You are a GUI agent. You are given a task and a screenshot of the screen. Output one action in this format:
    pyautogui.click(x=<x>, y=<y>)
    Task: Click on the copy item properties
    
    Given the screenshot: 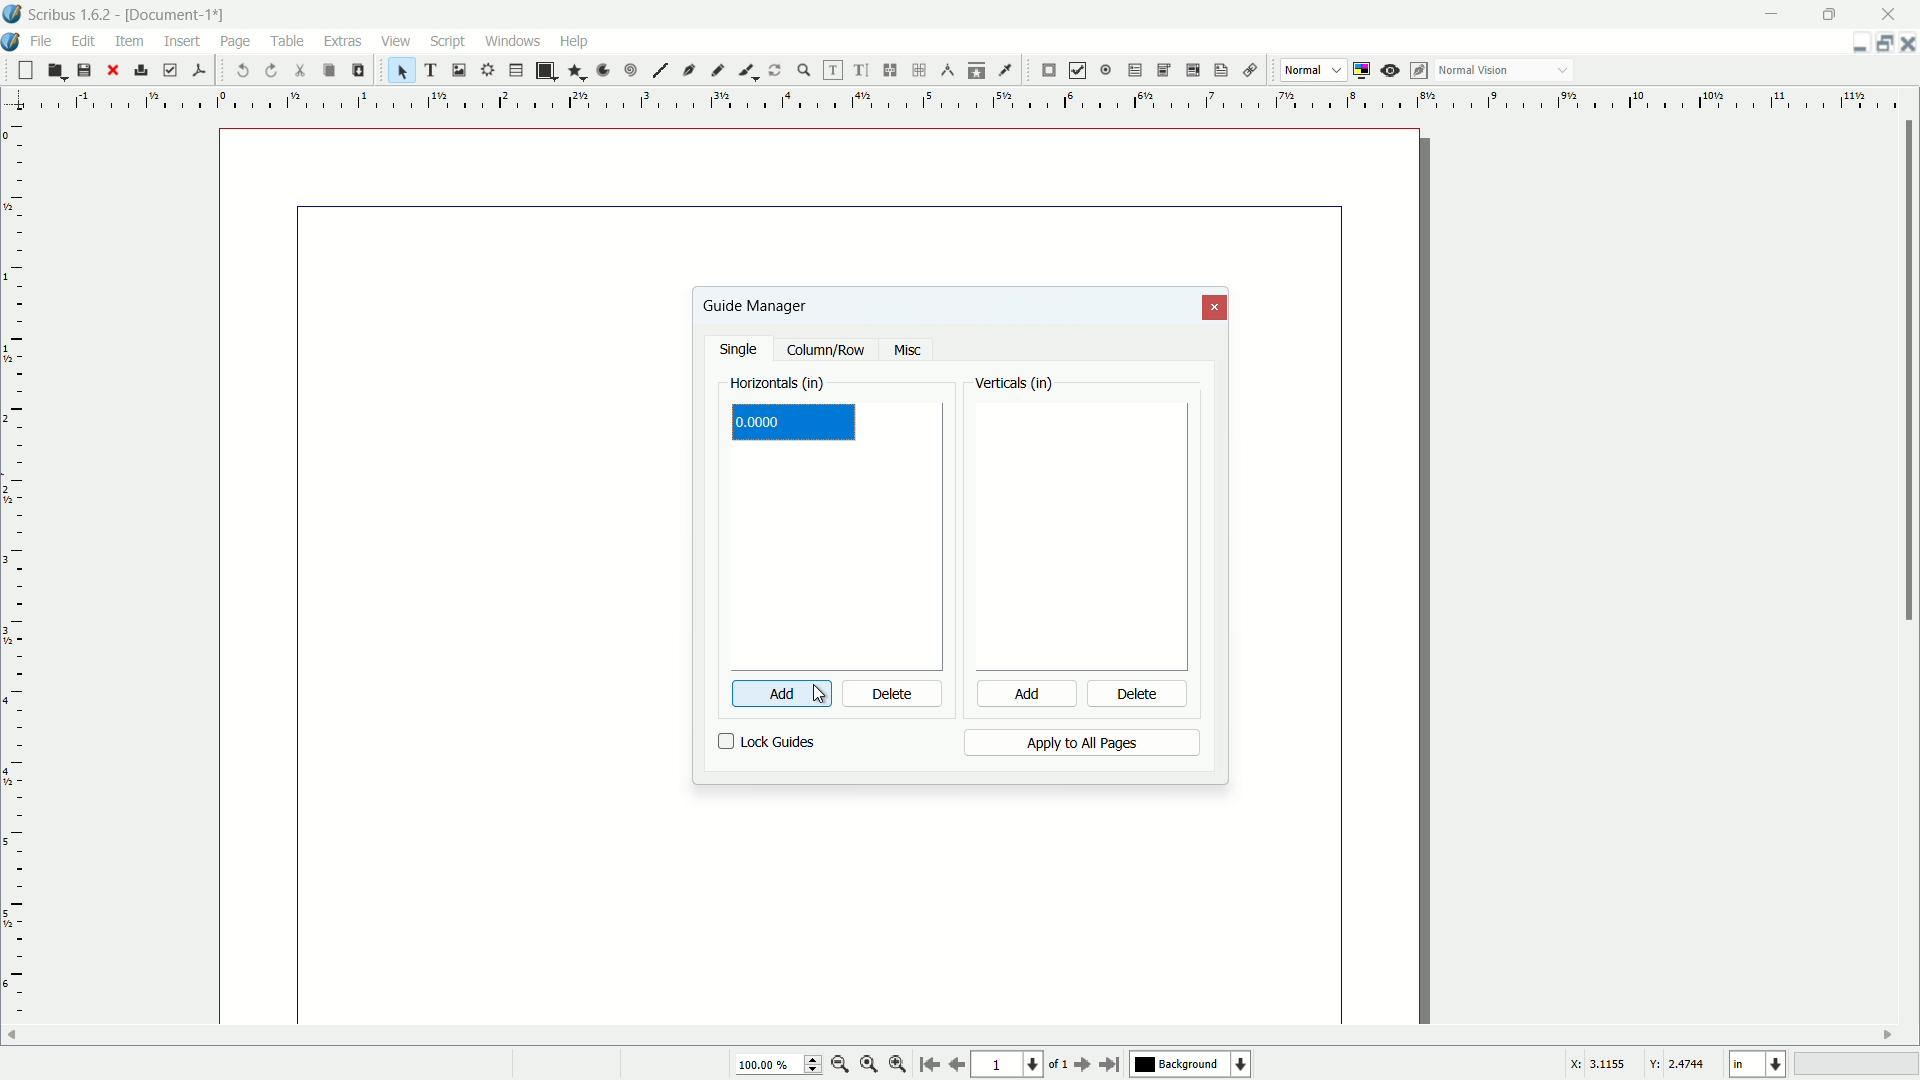 What is the action you would take?
    pyautogui.click(x=977, y=70)
    